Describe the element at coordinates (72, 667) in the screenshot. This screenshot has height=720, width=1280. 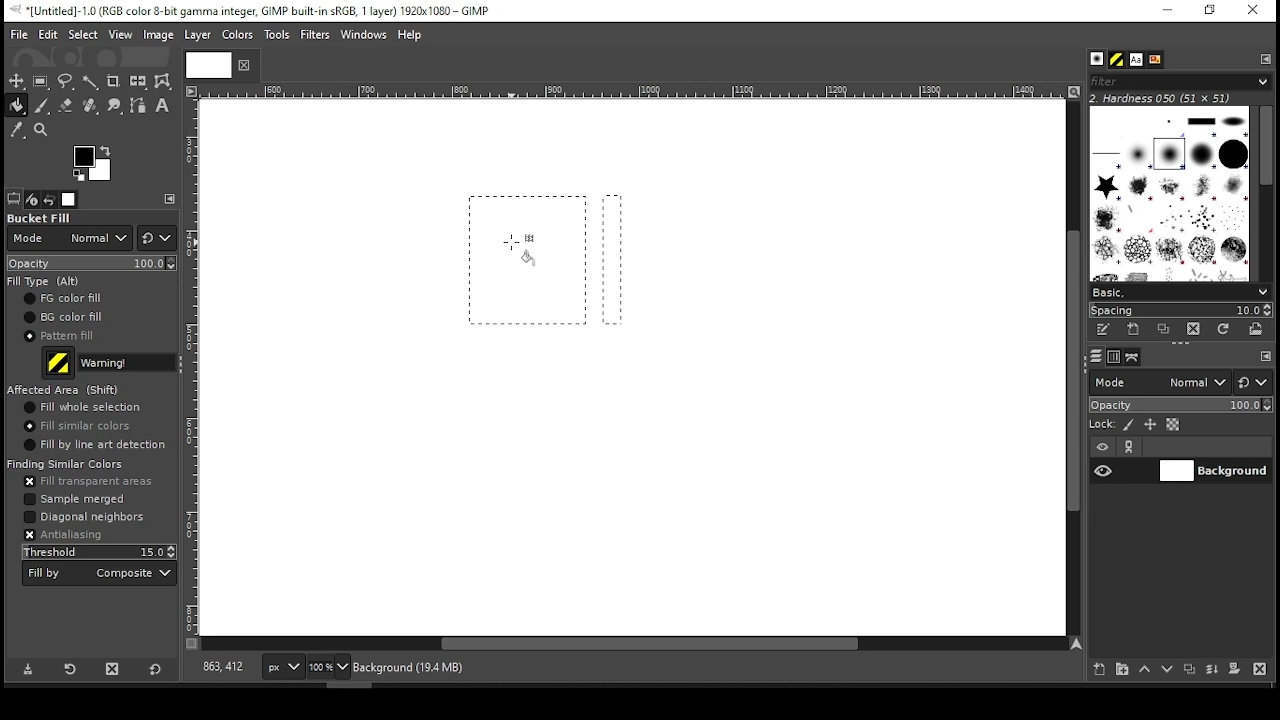
I see `restore tool preset` at that location.